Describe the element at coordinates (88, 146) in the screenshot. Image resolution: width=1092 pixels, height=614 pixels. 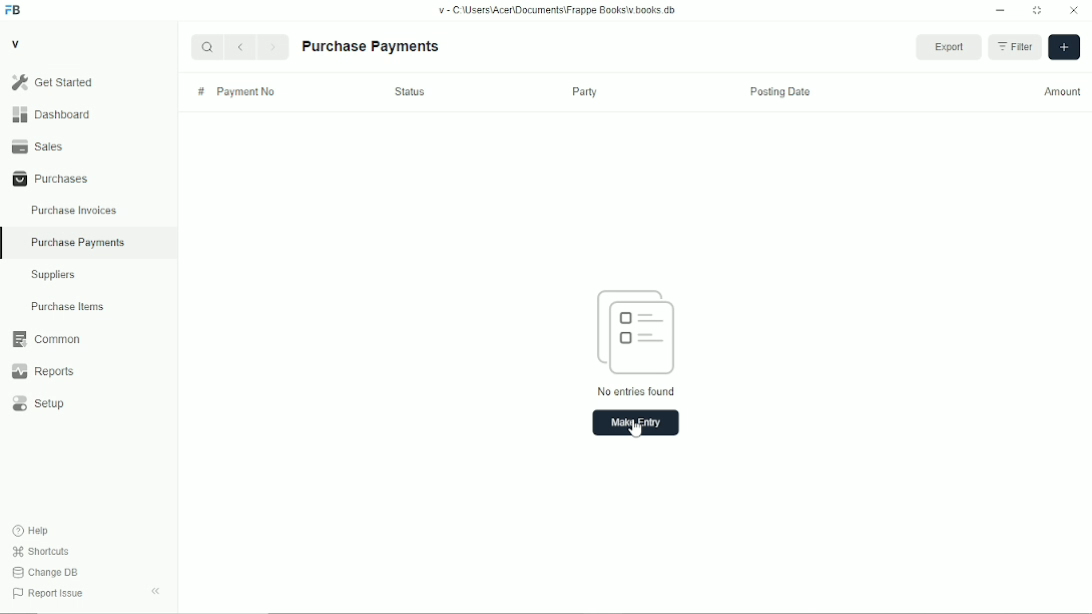
I see `Sales` at that location.